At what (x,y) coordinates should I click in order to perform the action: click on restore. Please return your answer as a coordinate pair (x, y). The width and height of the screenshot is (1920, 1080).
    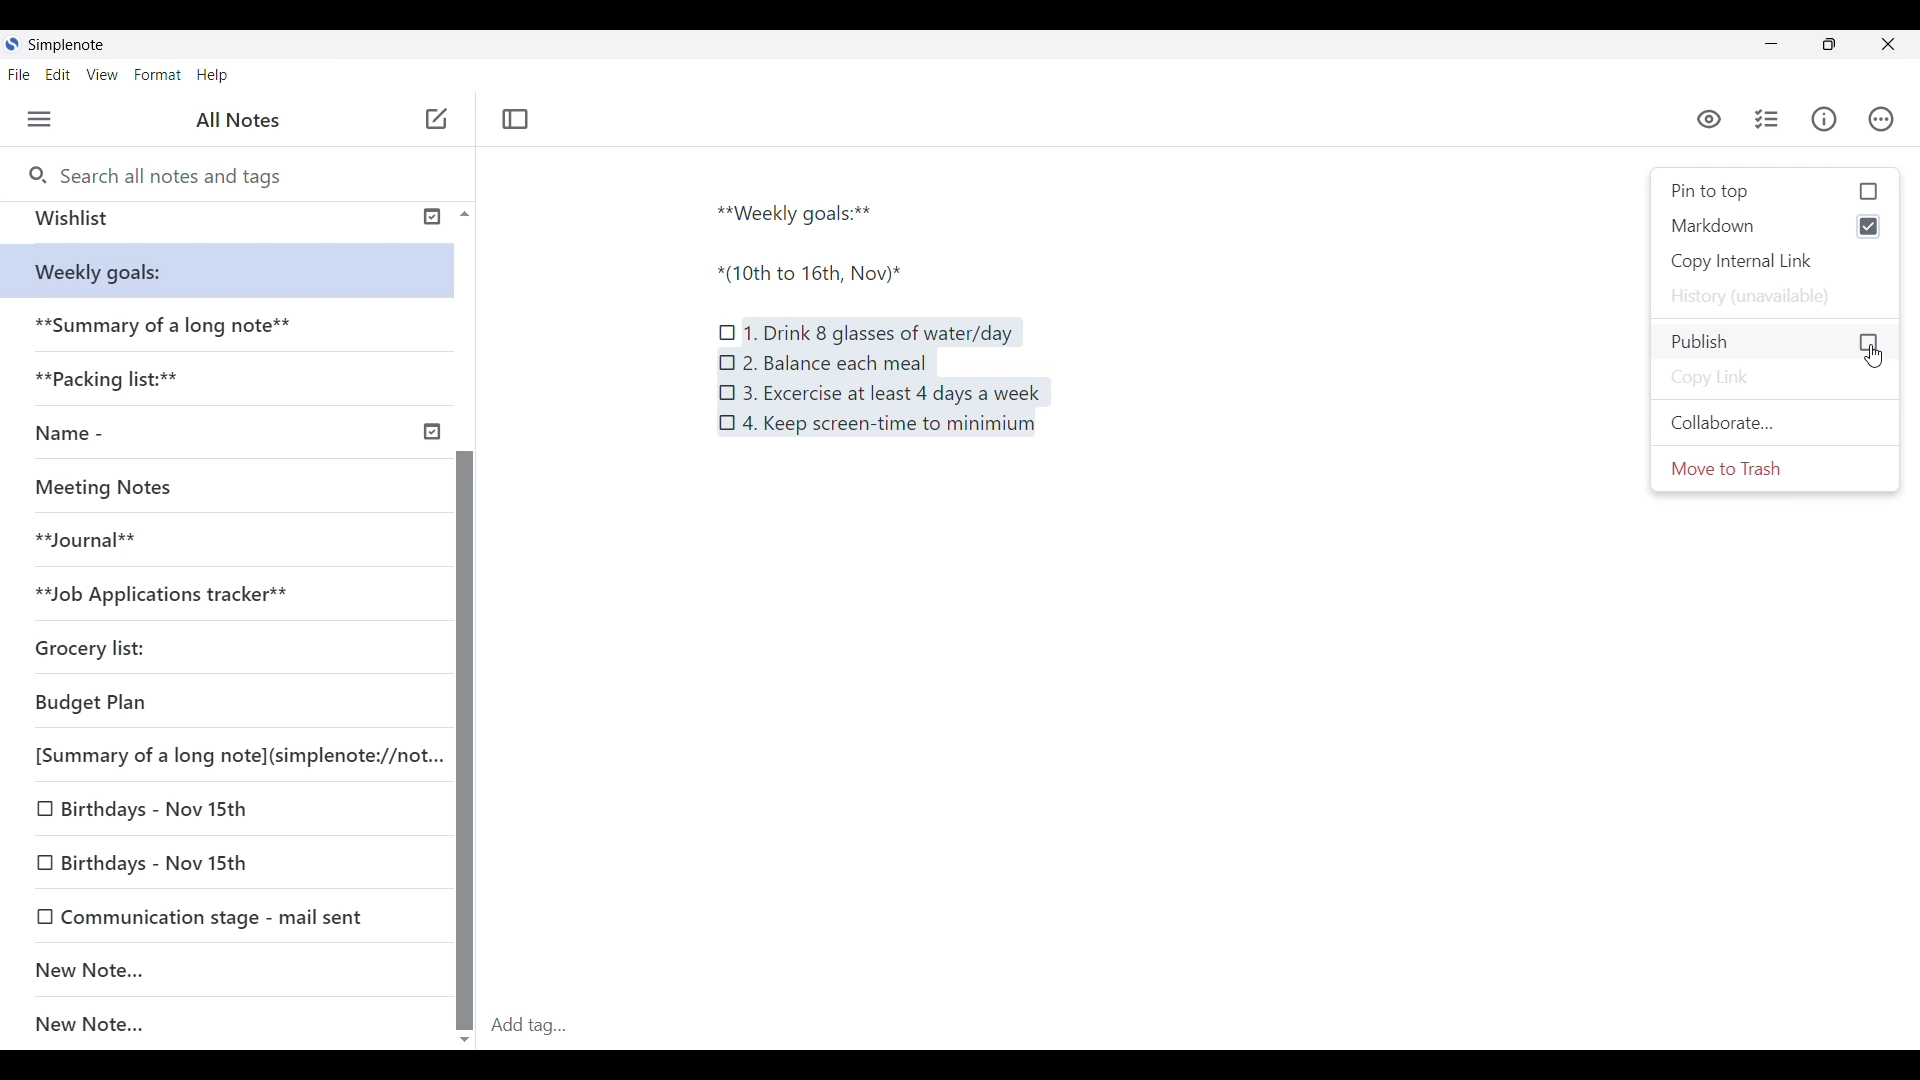
    Looking at the image, I should click on (1846, 47).